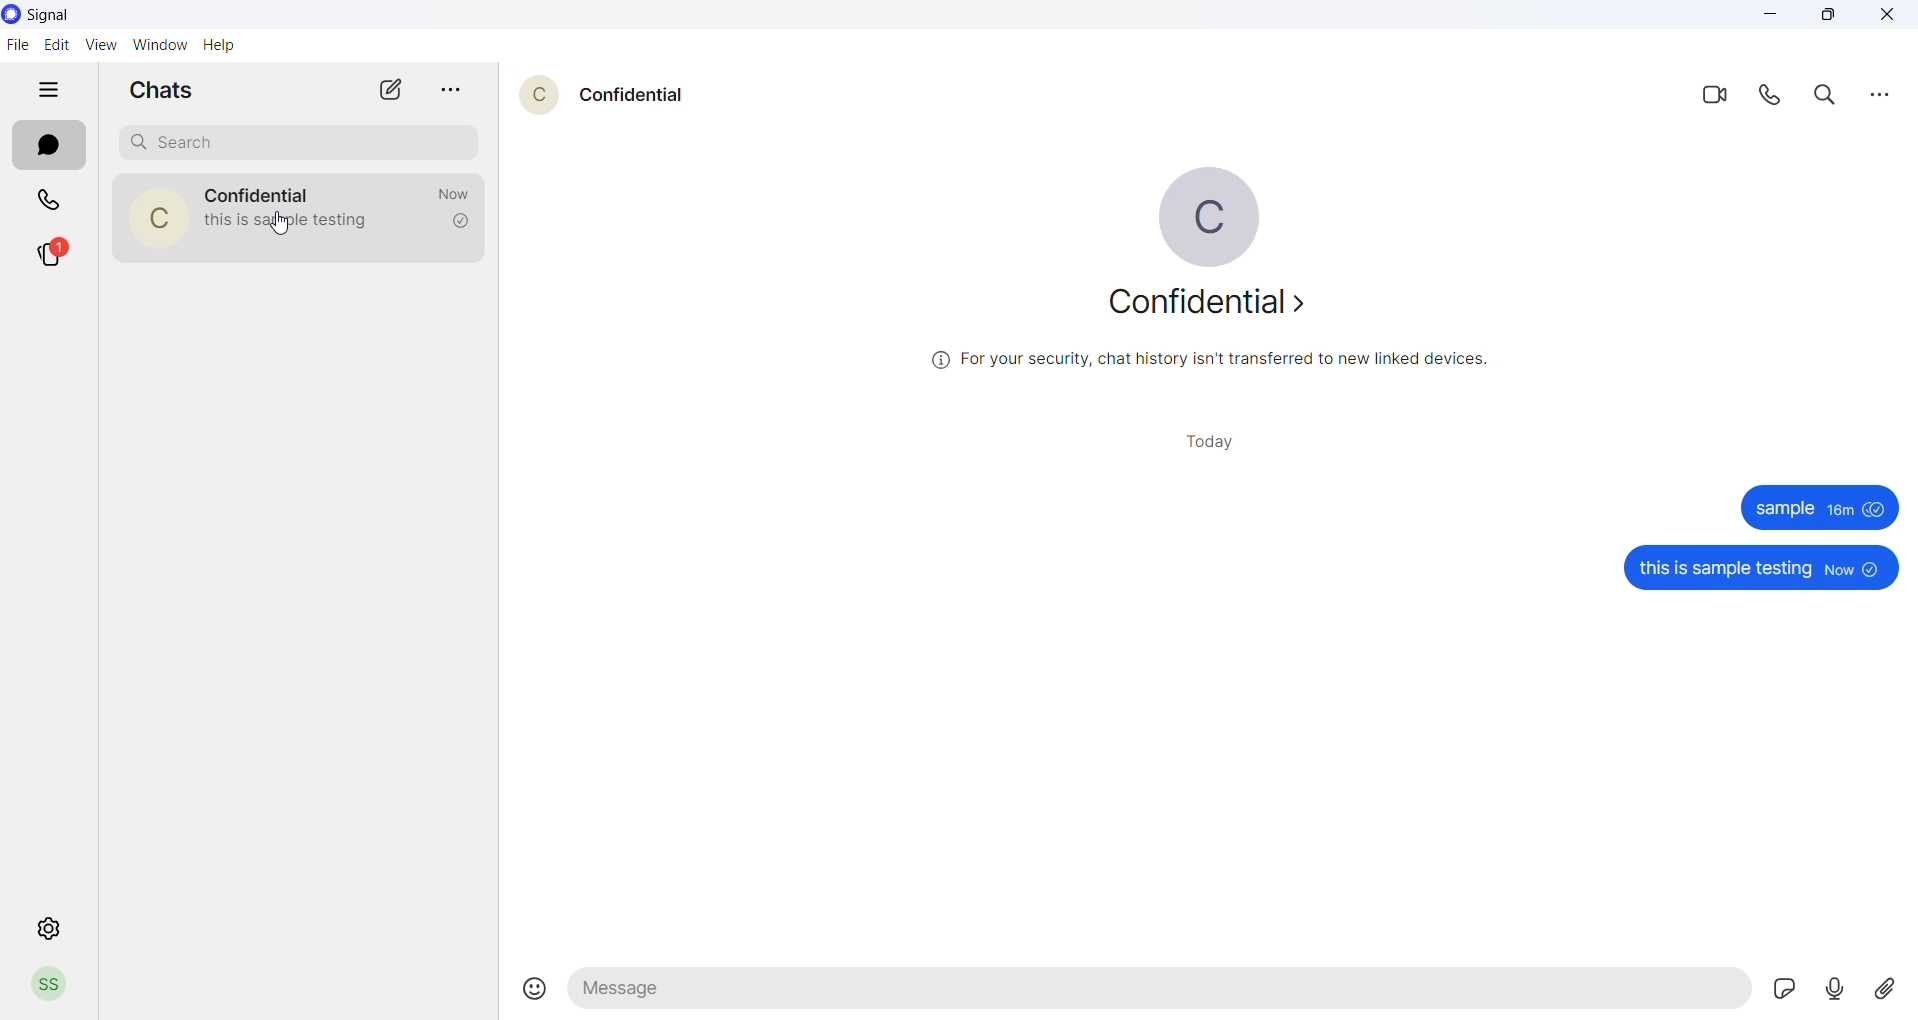 Image resolution: width=1918 pixels, height=1020 pixels. What do you see at coordinates (98, 45) in the screenshot?
I see `view` at bounding box center [98, 45].